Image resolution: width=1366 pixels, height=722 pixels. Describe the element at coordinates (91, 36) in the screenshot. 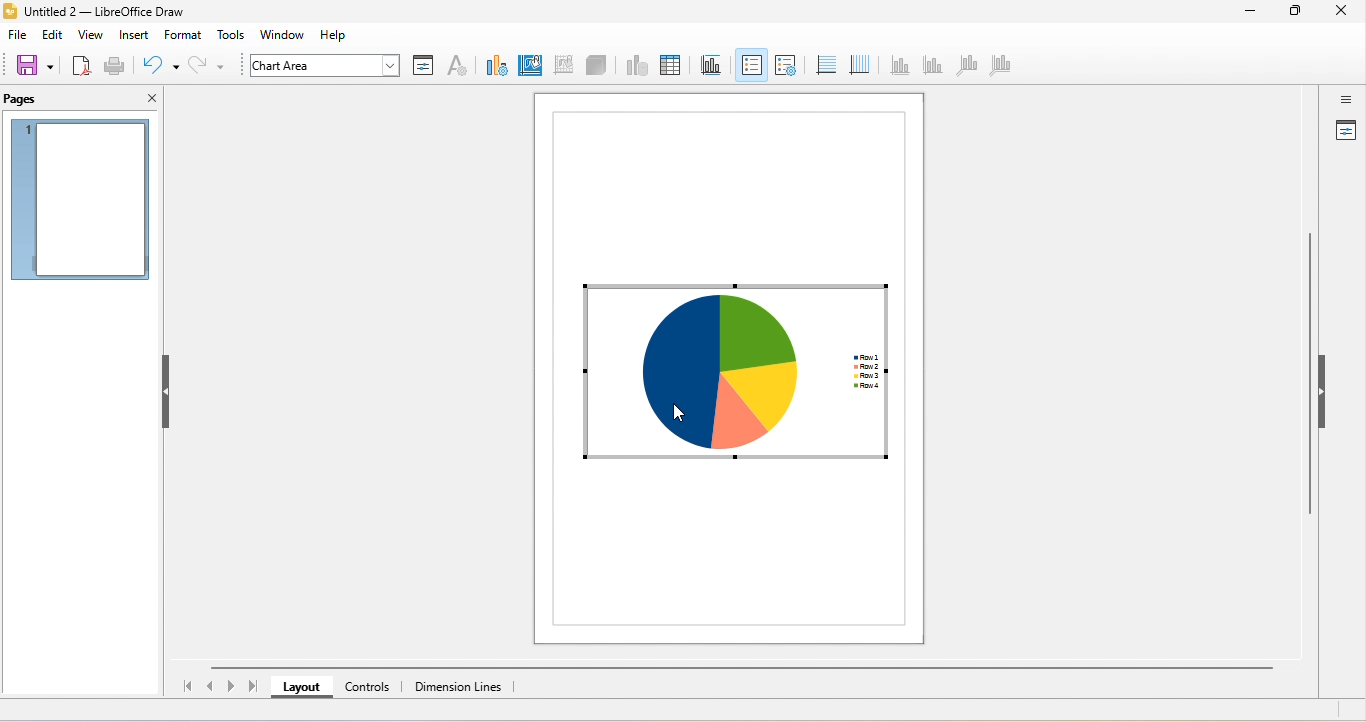

I see `view` at that location.